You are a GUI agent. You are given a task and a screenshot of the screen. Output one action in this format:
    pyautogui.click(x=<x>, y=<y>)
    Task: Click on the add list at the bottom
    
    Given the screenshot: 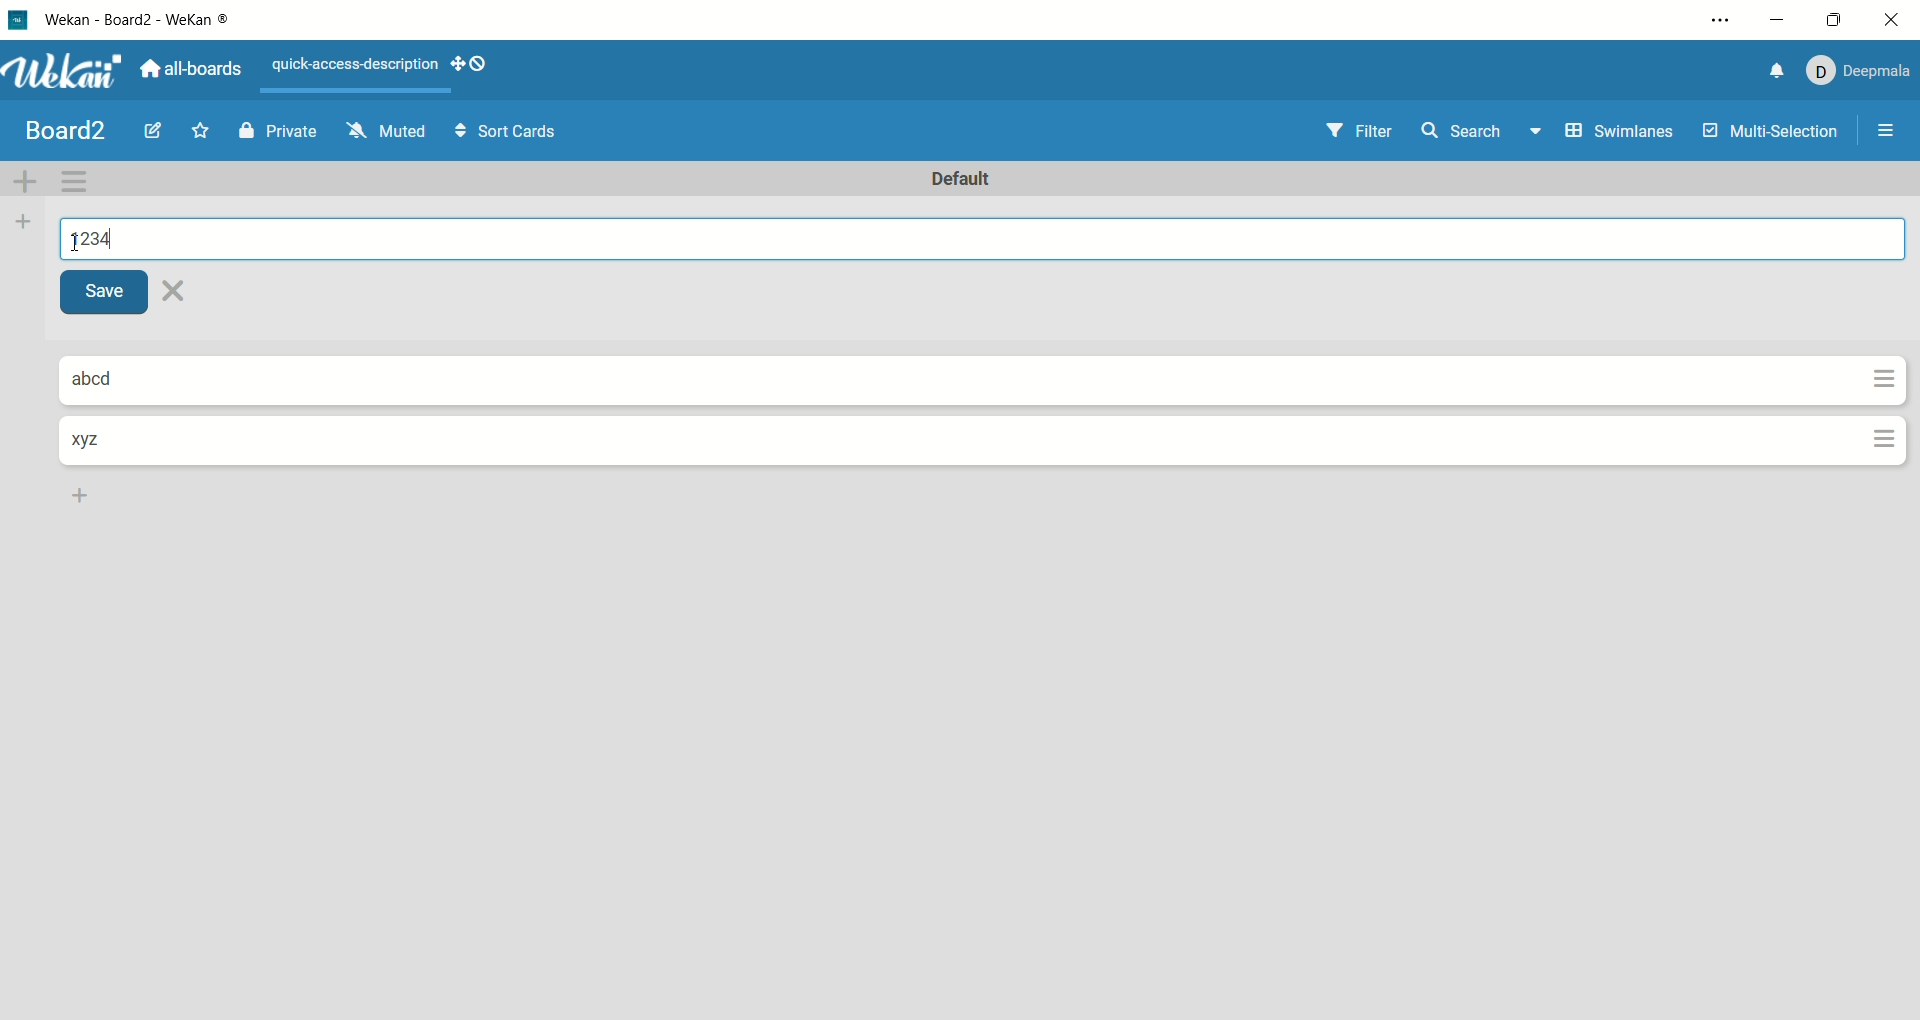 What is the action you would take?
    pyautogui.click(x=83, y=496)
    